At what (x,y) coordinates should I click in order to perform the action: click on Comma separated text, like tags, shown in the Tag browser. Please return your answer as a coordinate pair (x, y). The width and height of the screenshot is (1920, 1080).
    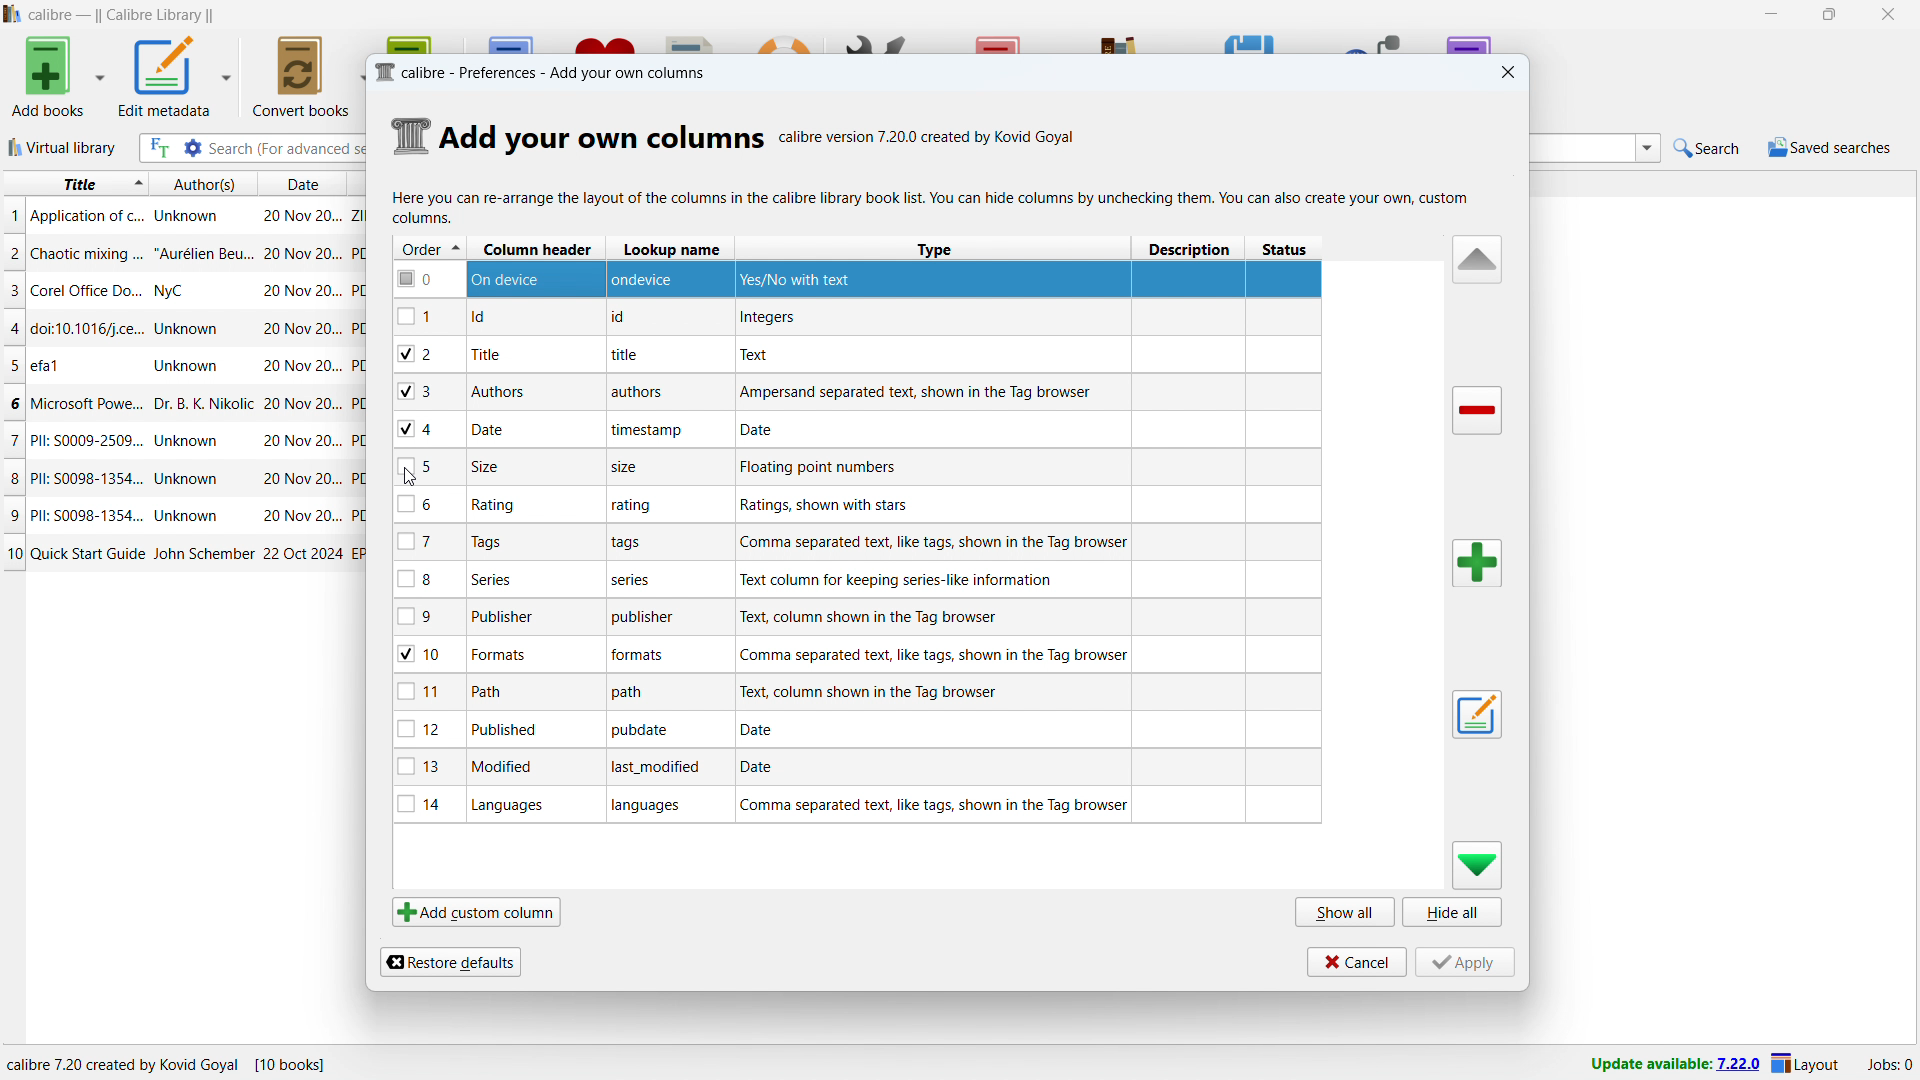
    Looking at the image, I should click on (937, 542).